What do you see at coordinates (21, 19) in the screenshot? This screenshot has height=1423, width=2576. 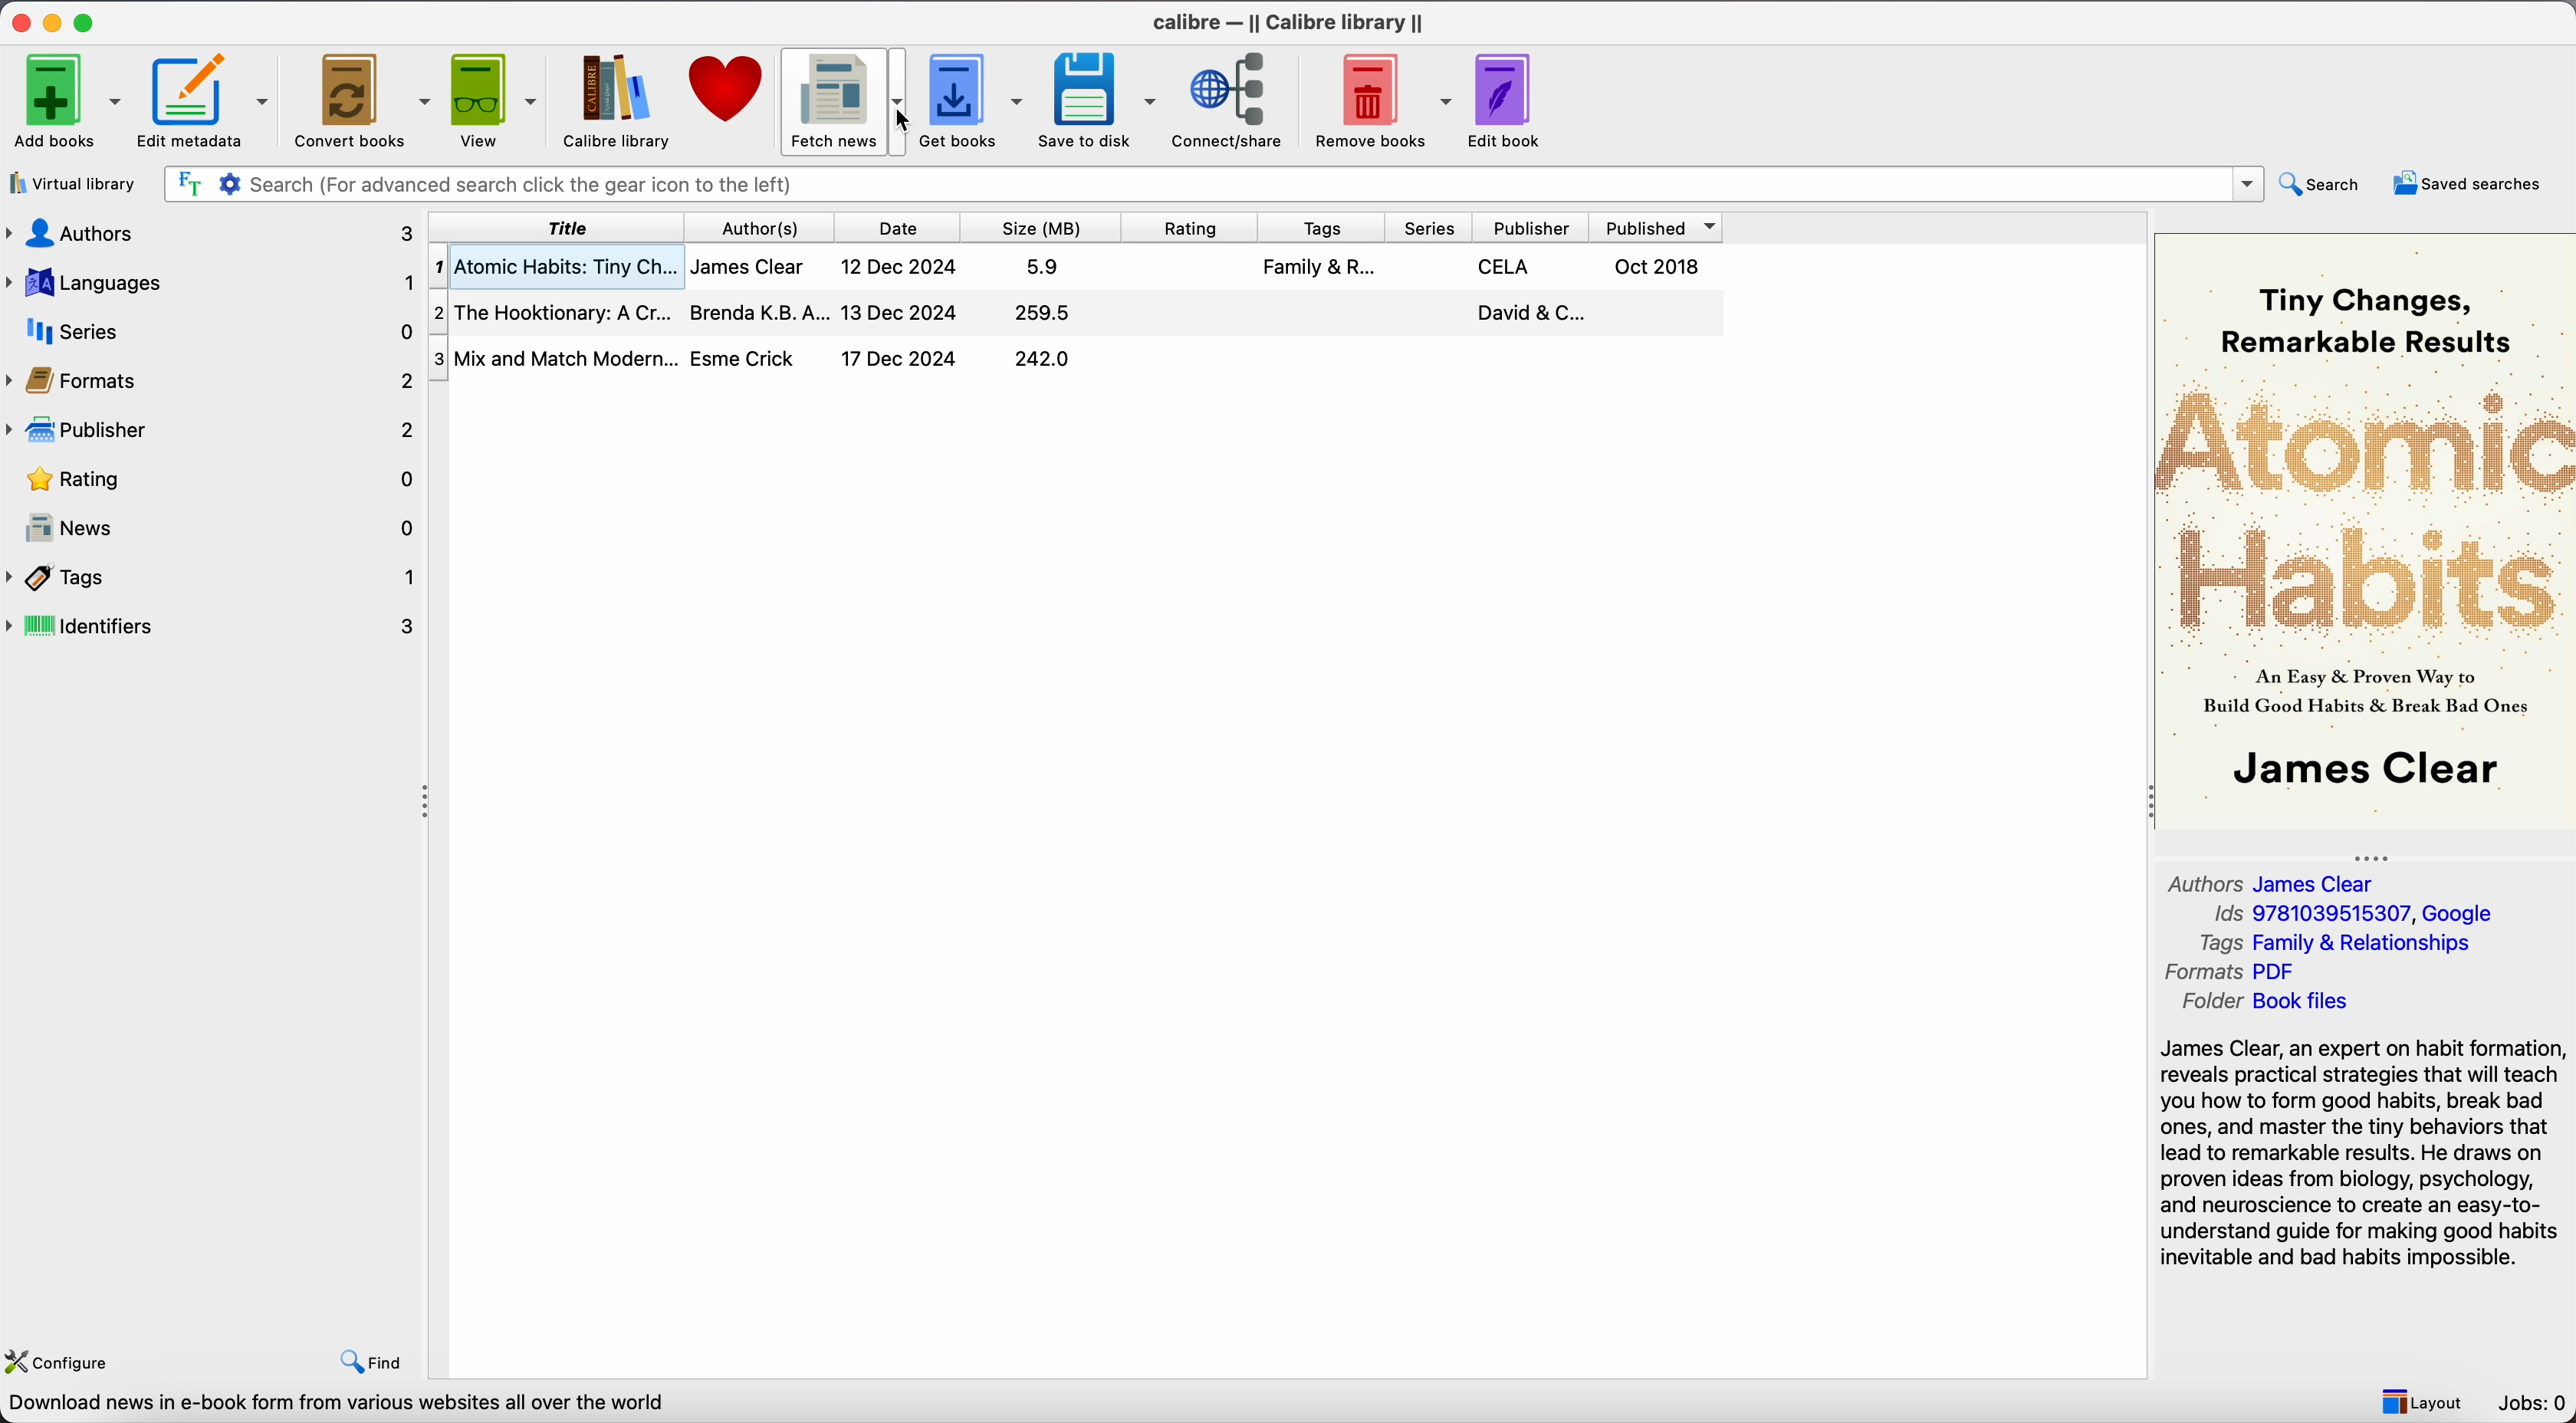 I see `close program` at bounding box center [21, 19].